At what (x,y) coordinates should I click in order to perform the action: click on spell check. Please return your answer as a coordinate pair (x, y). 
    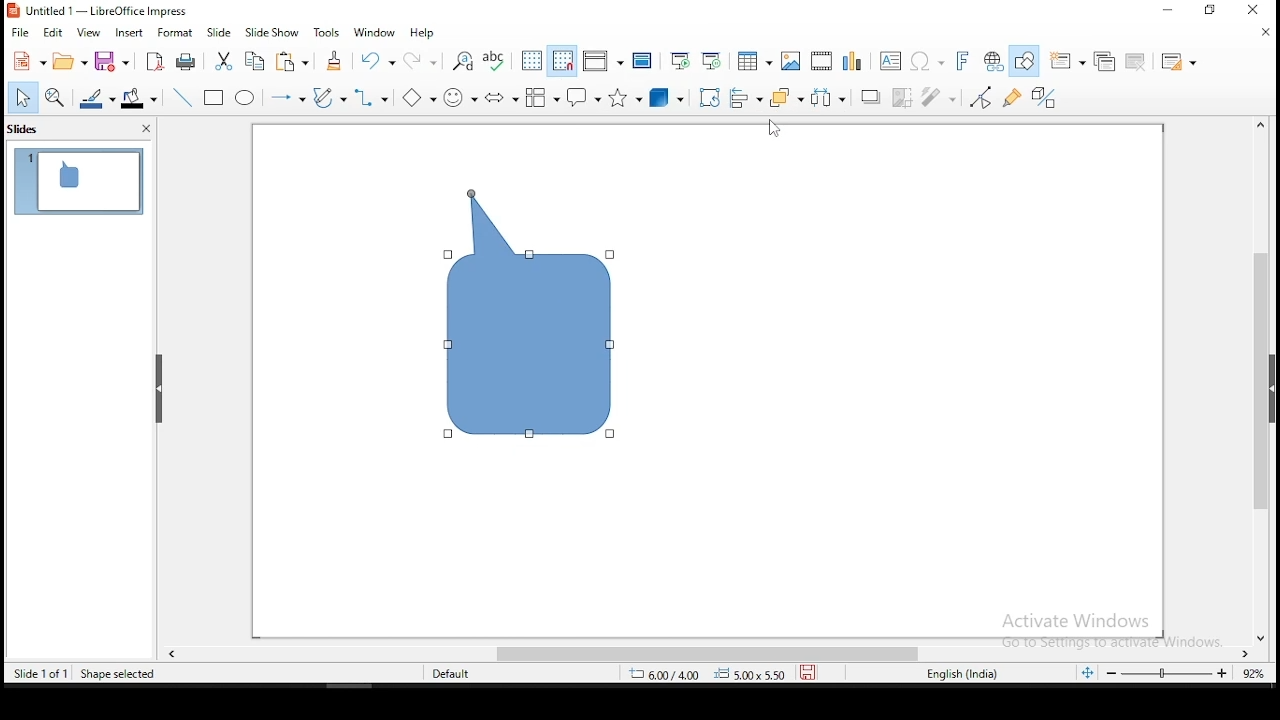
    Looking at the image, I should click on (495, 61).